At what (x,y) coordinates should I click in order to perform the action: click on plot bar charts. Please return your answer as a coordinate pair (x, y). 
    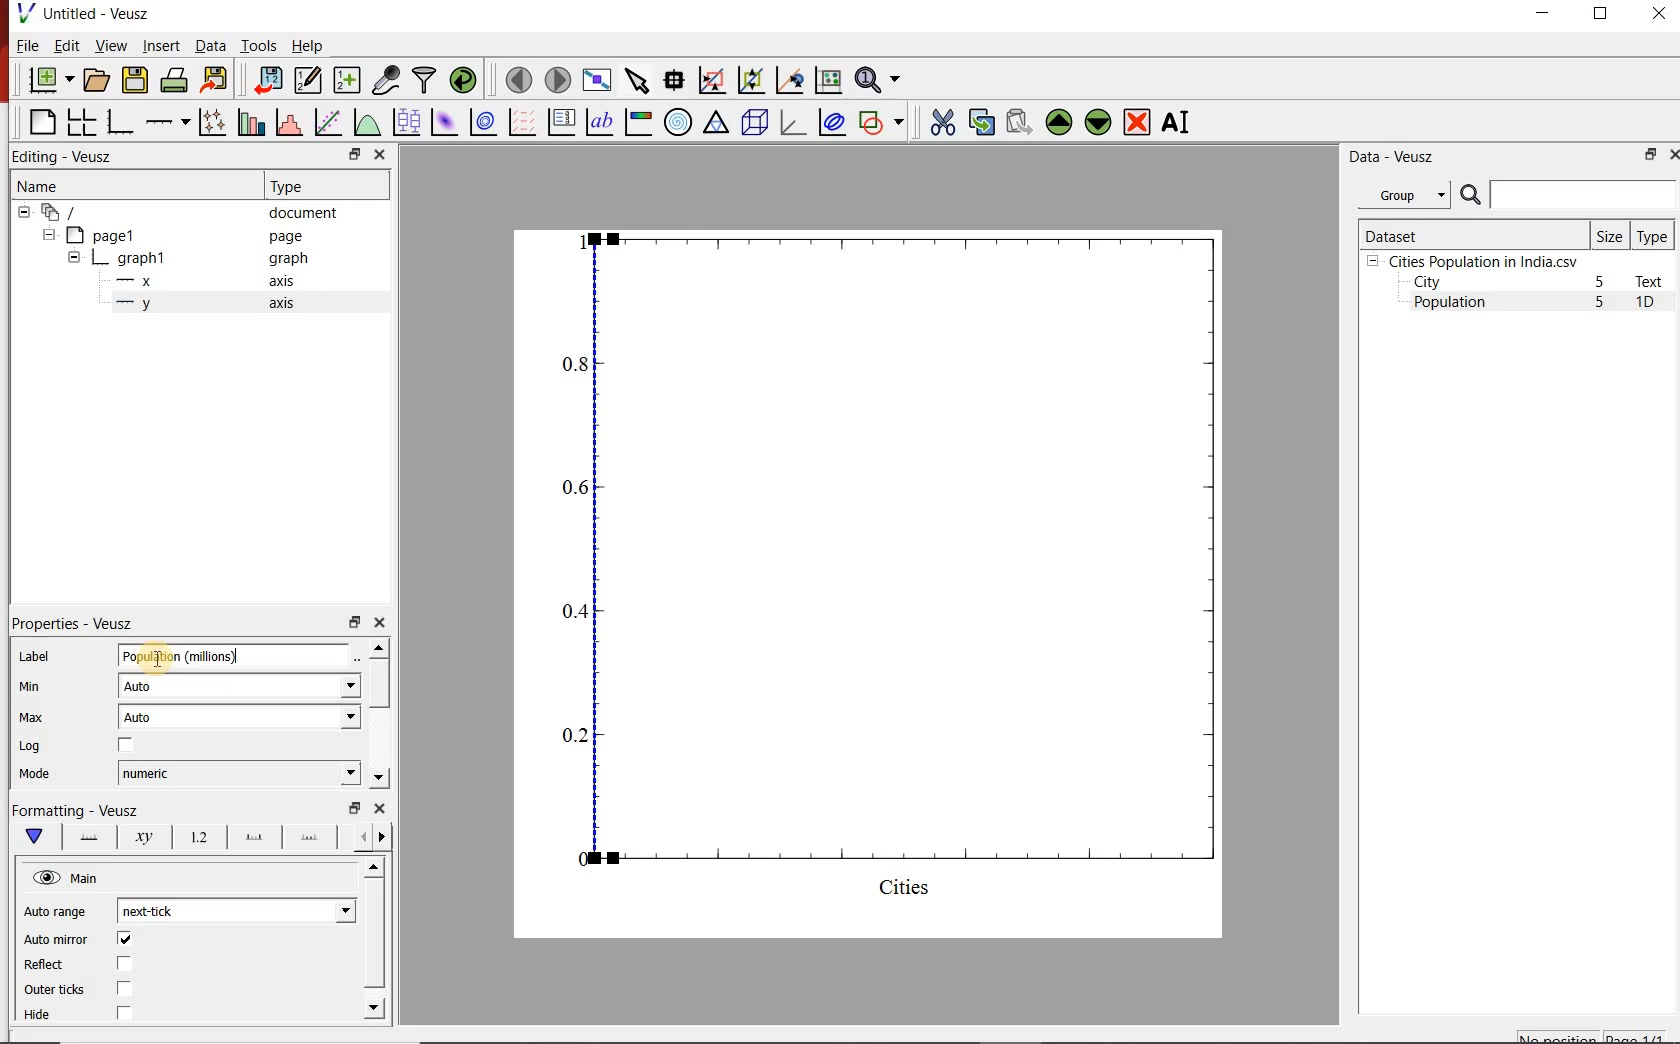
    Looking at the image, I should click on (248, 122).